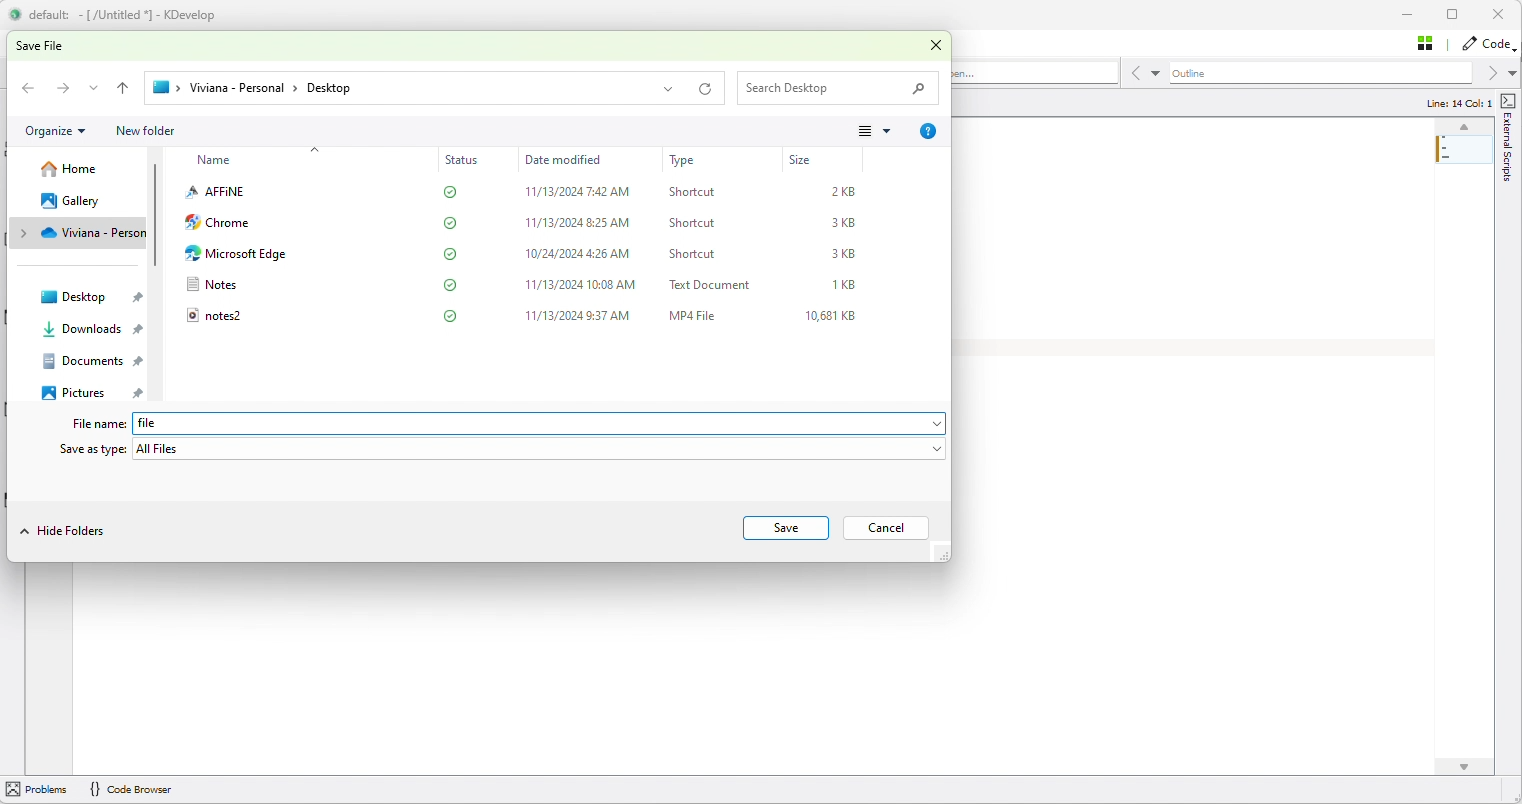 The width and height of the screenshot is (1522, 804). What do you see at coordinates (79, 168) in the screenshot?
I see `Home` at bounding box center [79, 168].